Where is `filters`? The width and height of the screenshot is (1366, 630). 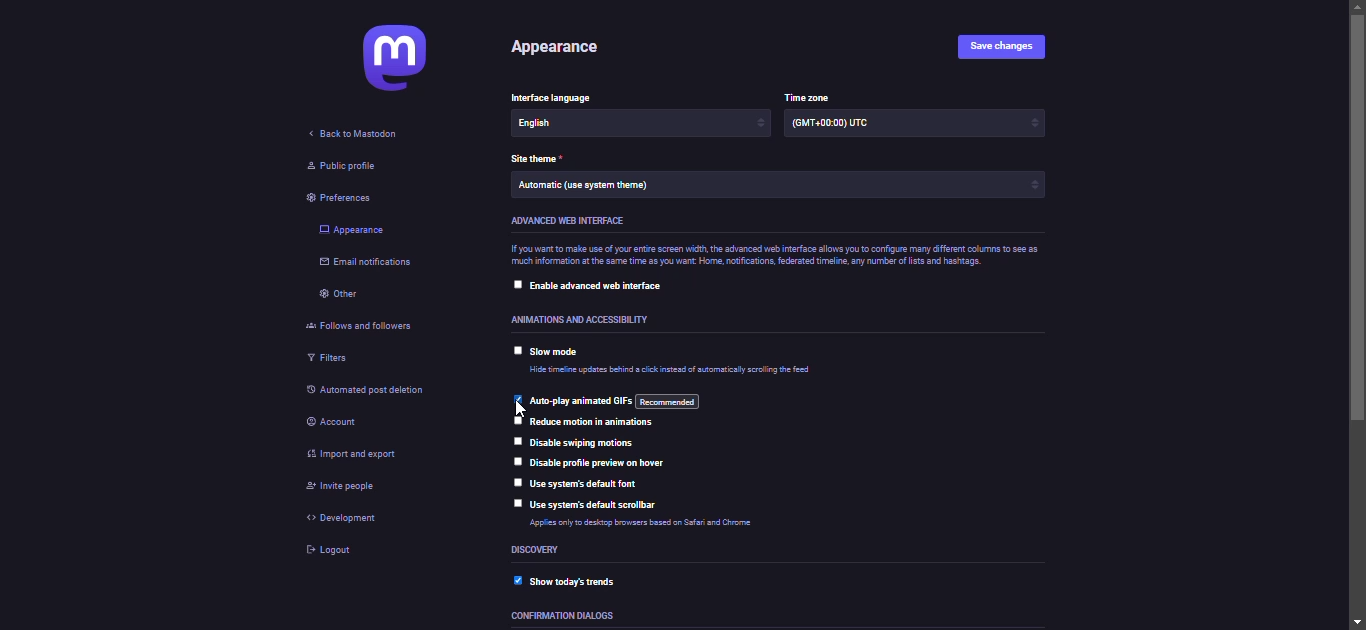 filters is located at coordinates (328, 363).